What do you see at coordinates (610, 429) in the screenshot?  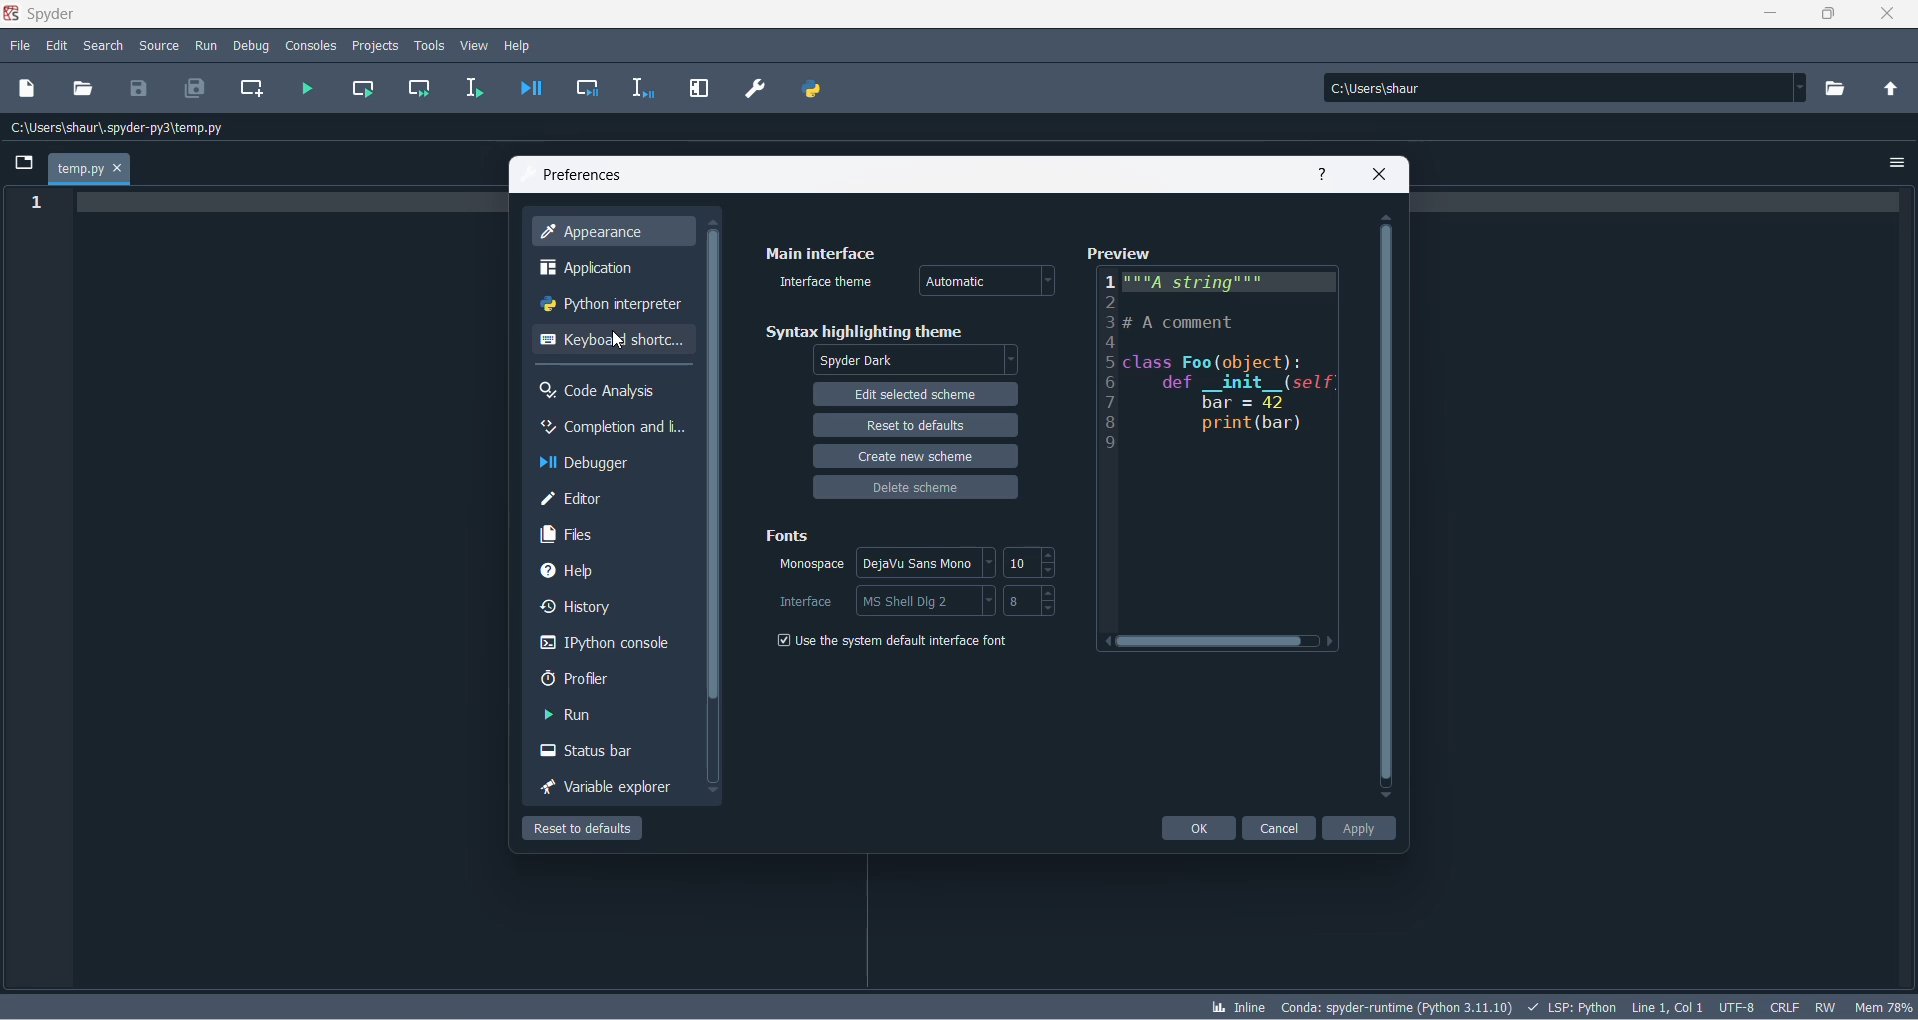 I see `completion` at bounding box center [610, 429].